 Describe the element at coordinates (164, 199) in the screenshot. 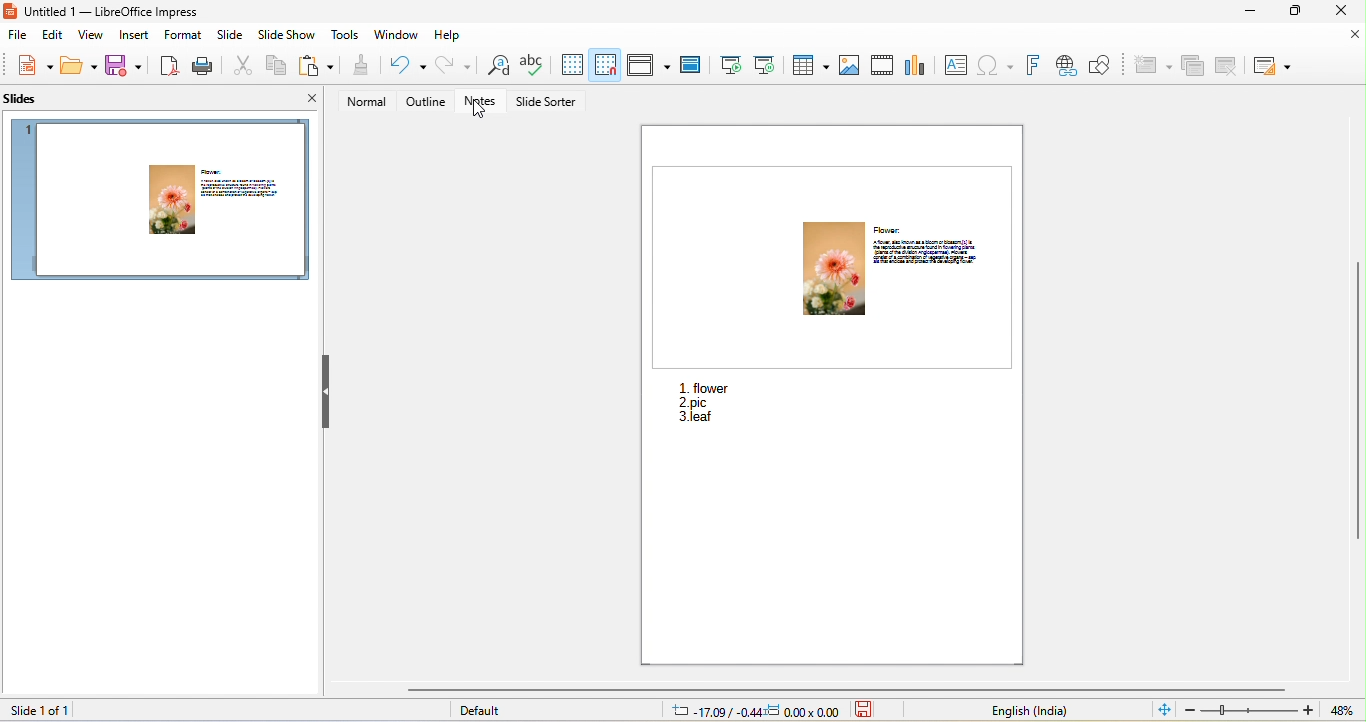

I see `slide 1` at that location.